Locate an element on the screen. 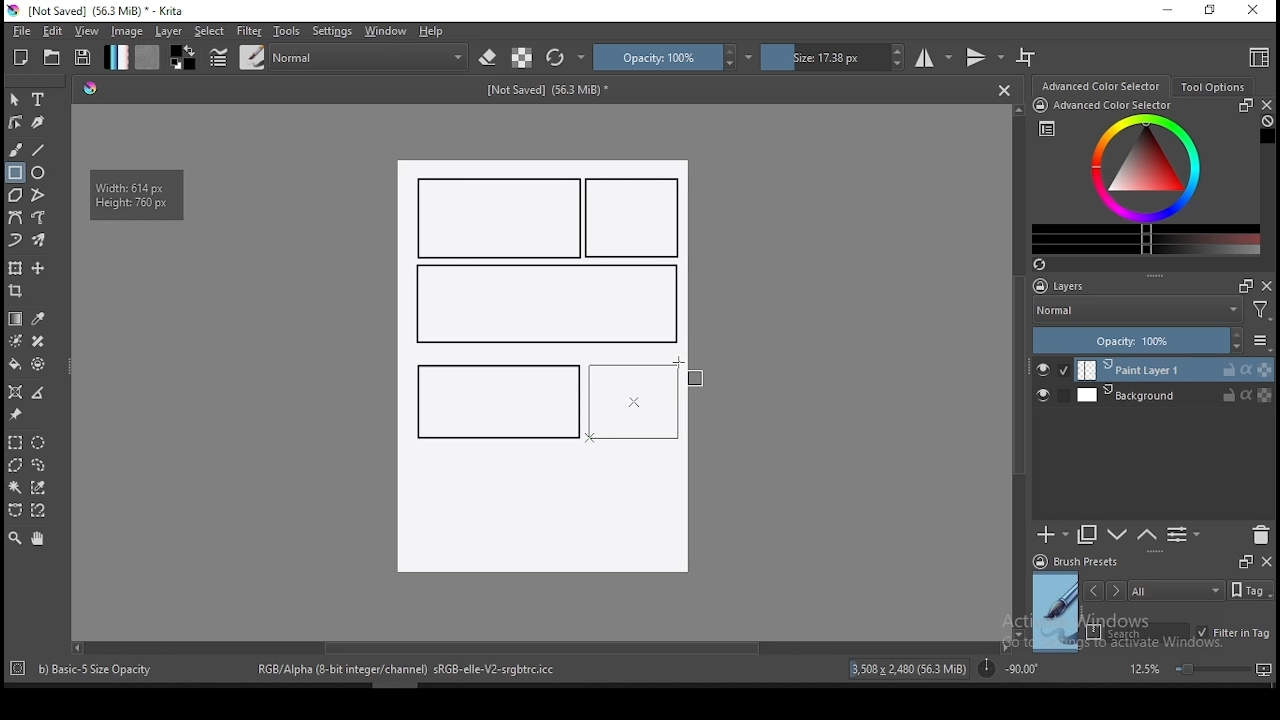 The image size is (1280, 720). multibrush tool is located at coordinates (40, 242).